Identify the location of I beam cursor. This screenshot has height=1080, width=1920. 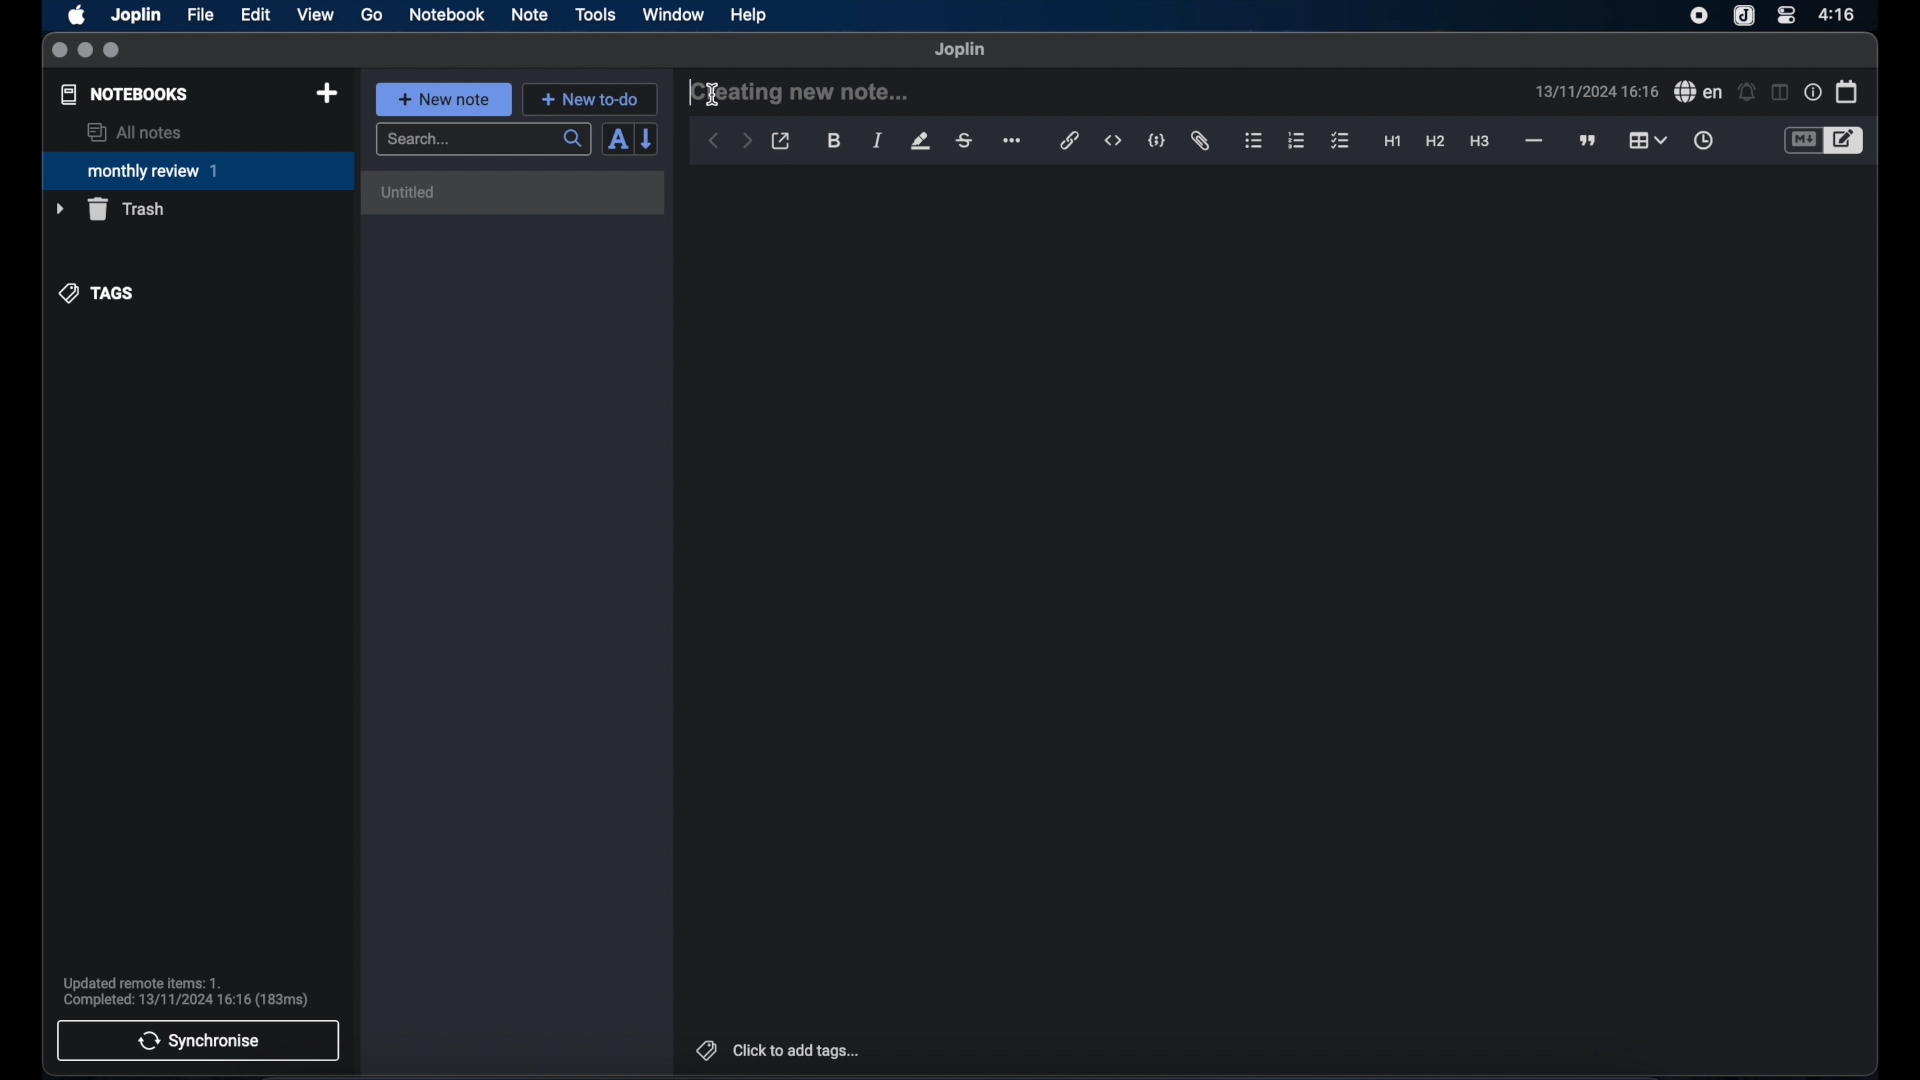
(711, 95).